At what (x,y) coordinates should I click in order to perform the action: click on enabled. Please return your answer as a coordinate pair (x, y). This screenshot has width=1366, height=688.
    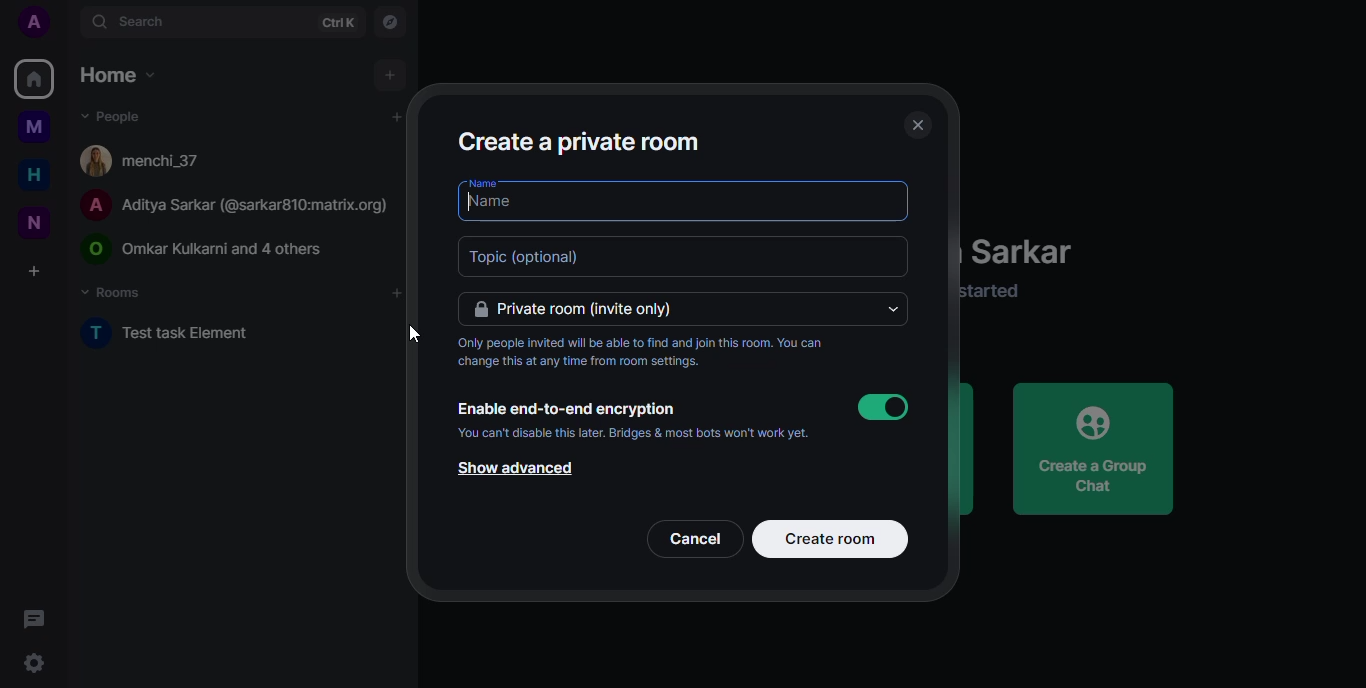
    Looking at the image, I should click on (887, 405).